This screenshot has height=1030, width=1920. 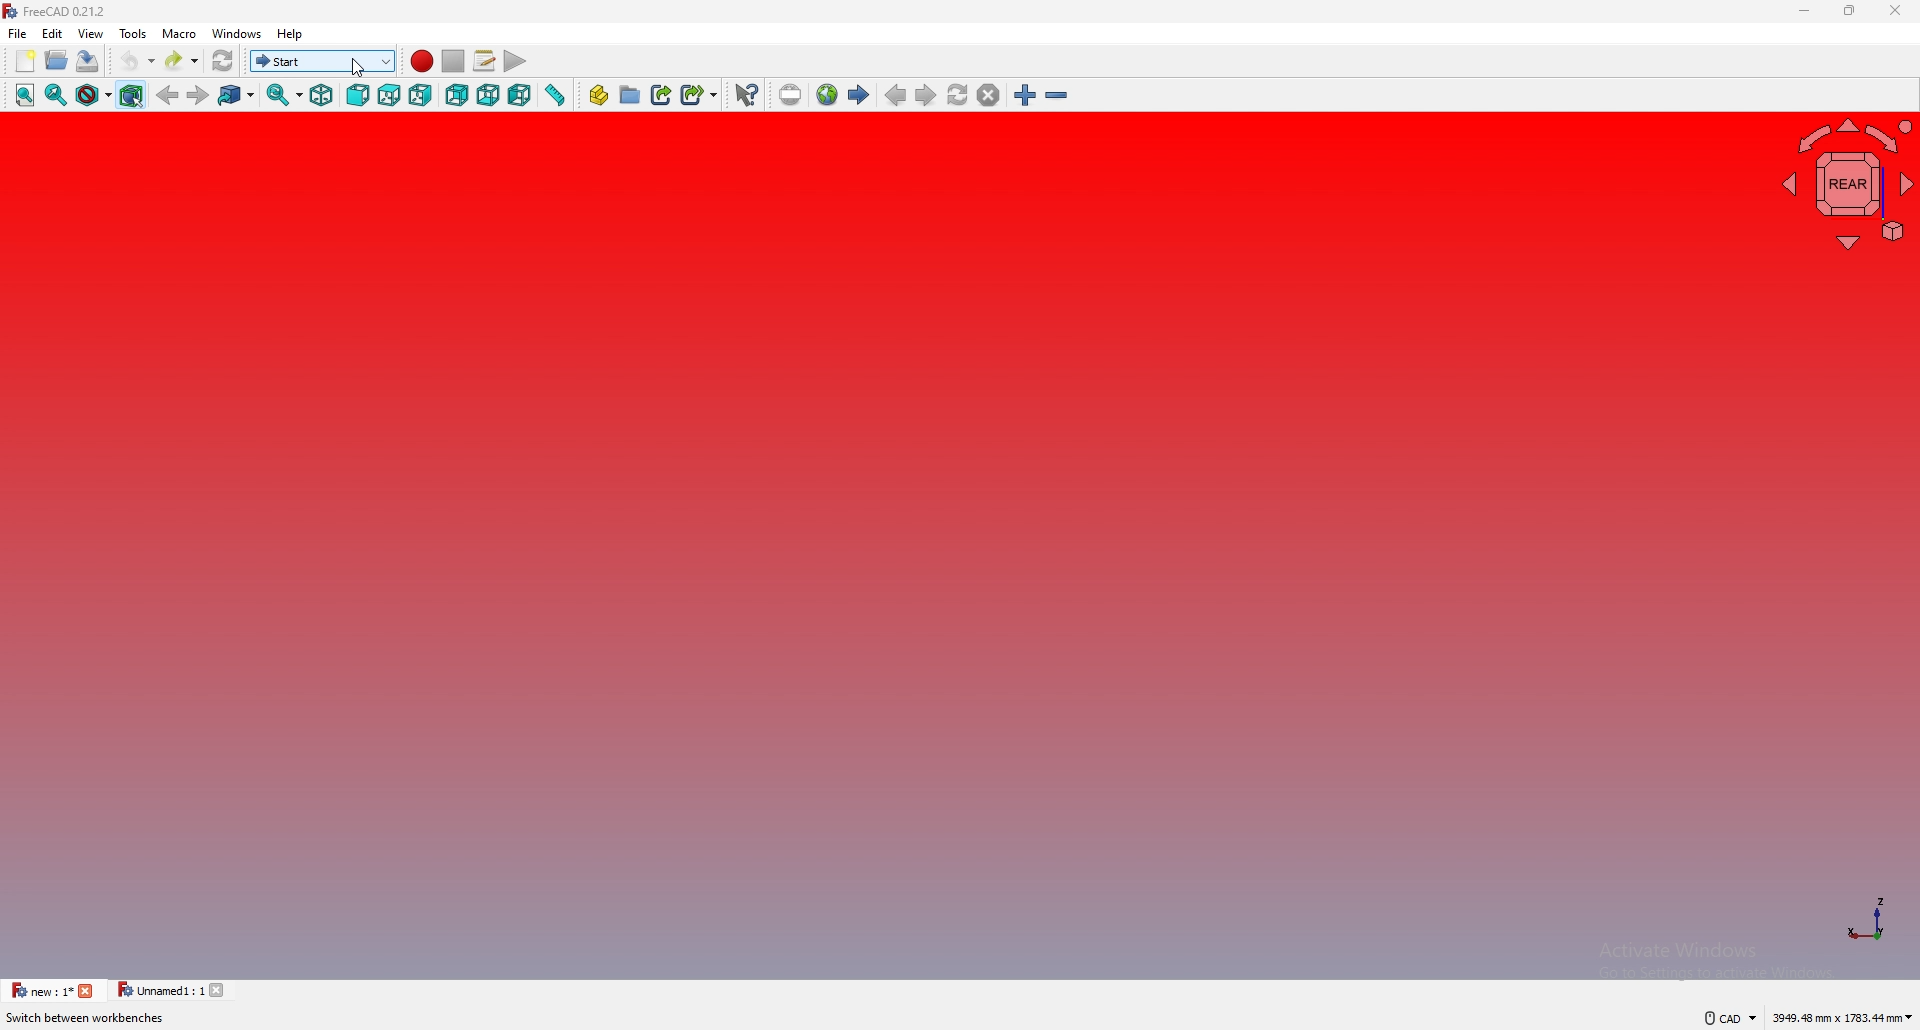 I want to click on CAD, so click(x=1724, y=1017).